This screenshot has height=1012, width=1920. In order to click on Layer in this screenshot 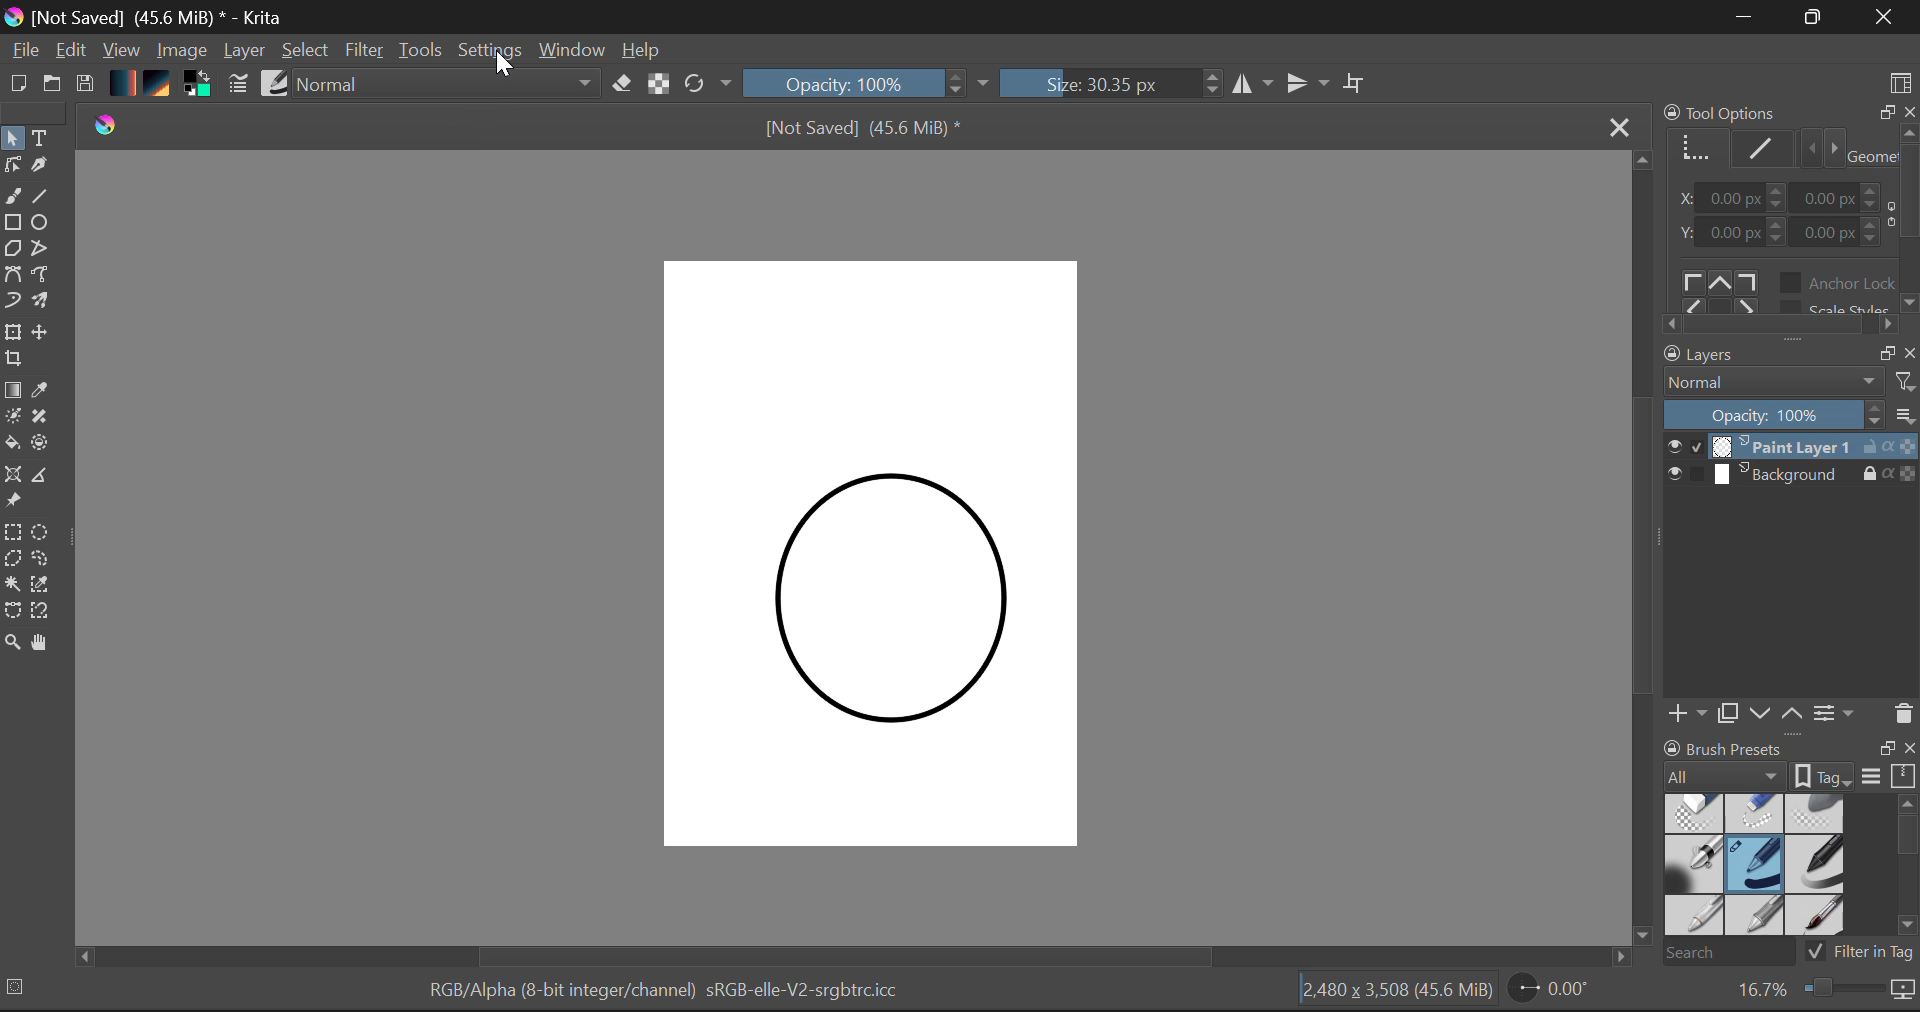, I will do `click(246, 52)`.